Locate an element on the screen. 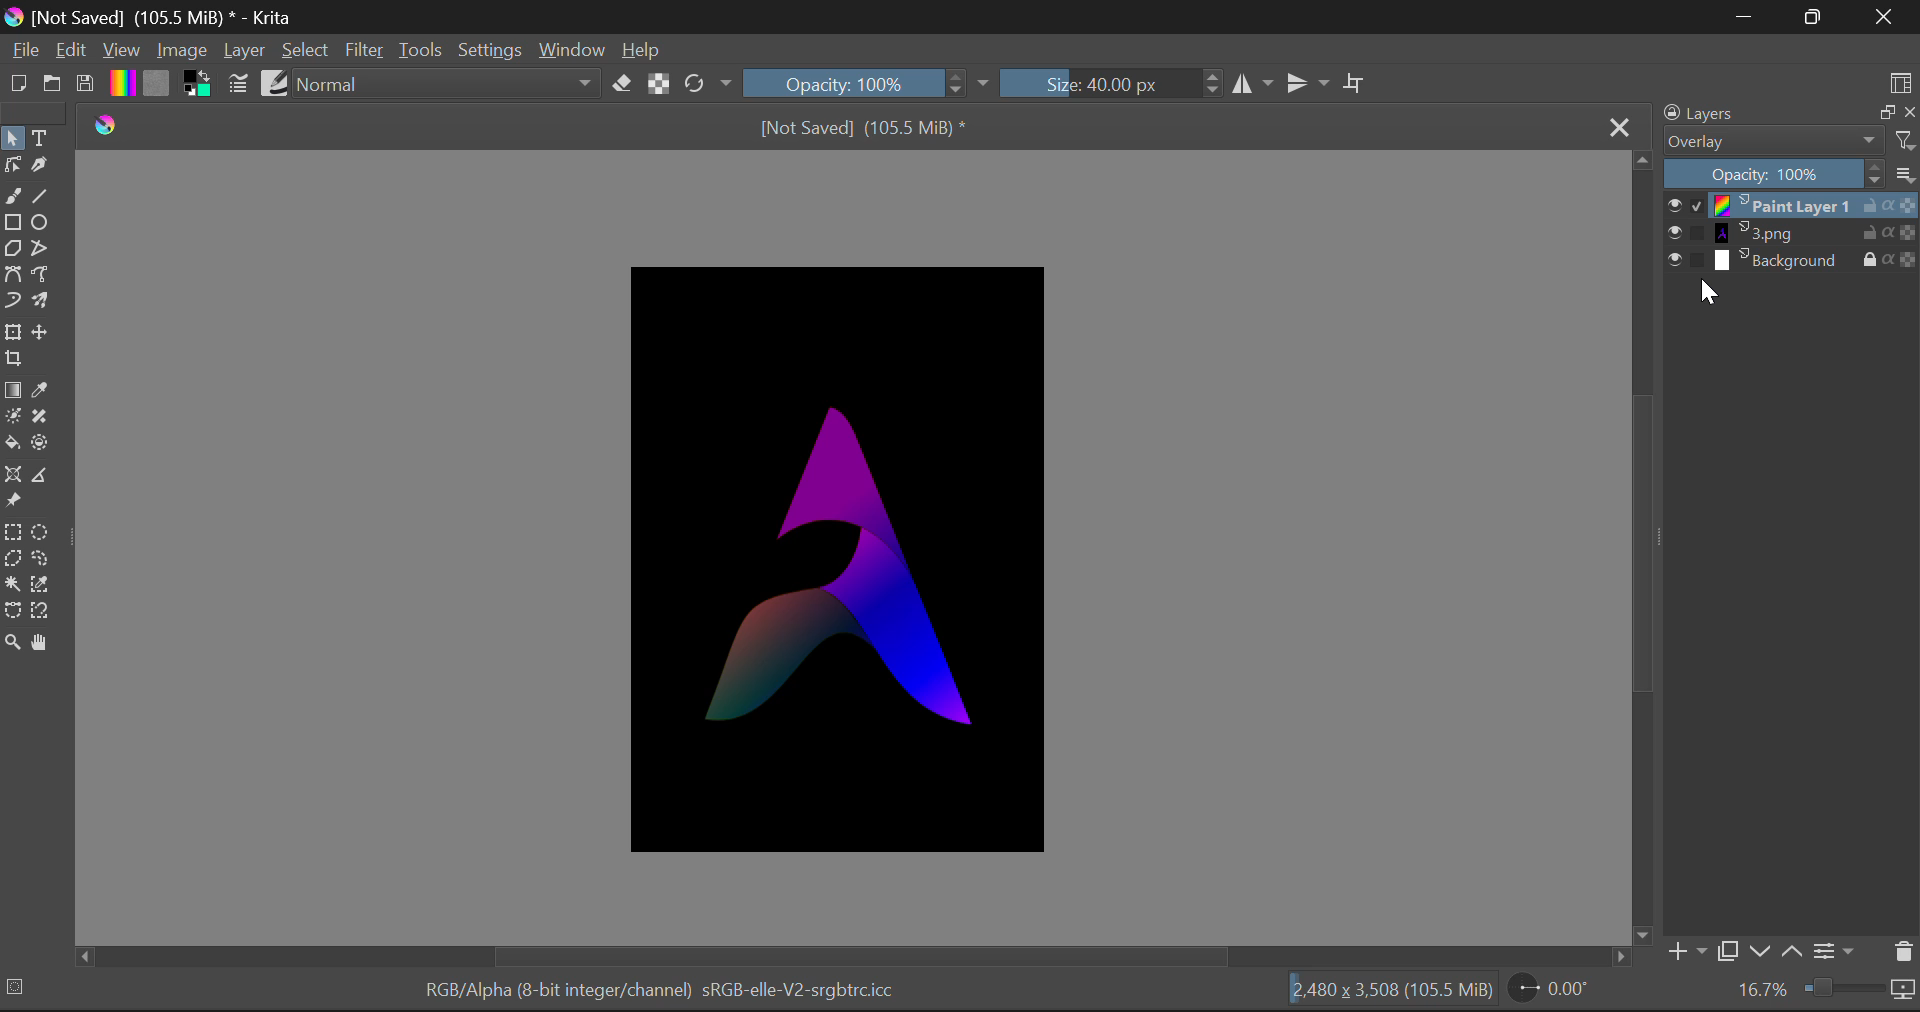 This screenshot has width=1920, height=1012. Crop is located at coordinates (1356, 82).